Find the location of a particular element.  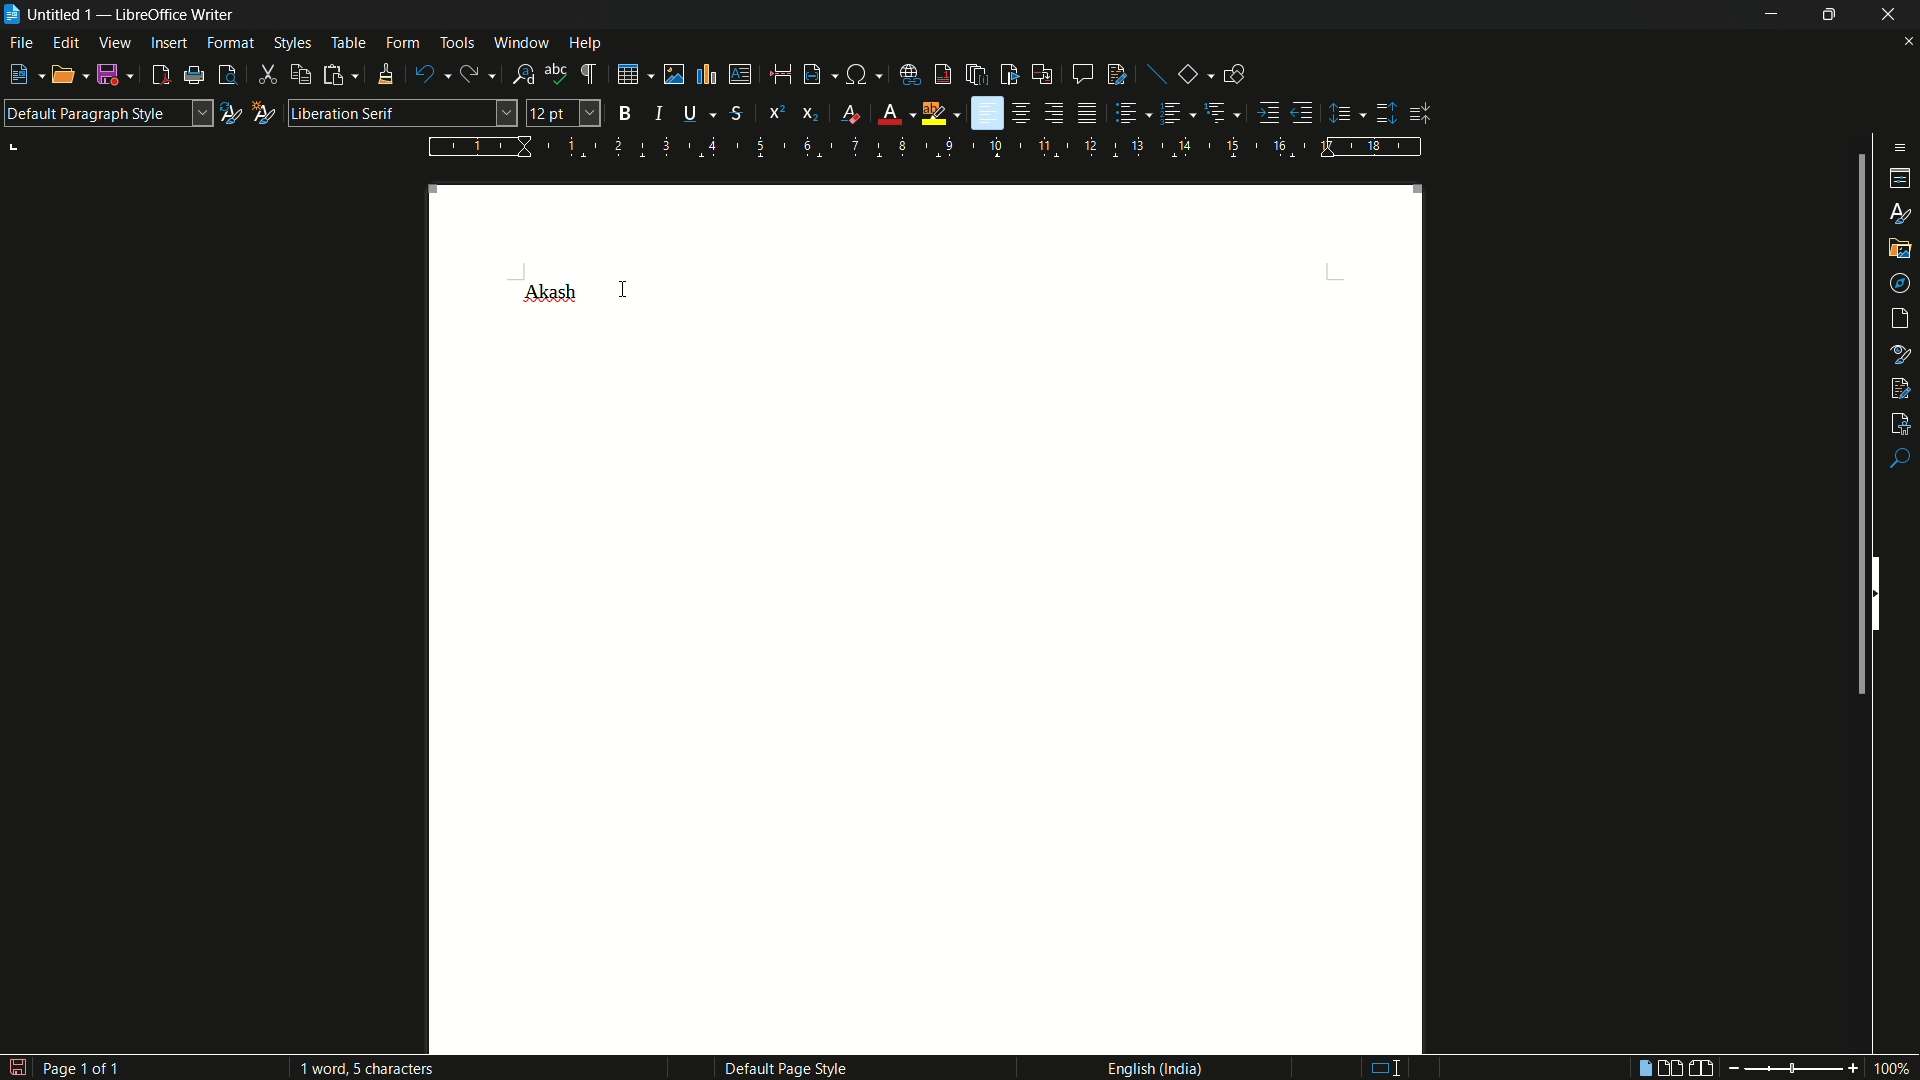

close document is located at coordinates (1908, 42).